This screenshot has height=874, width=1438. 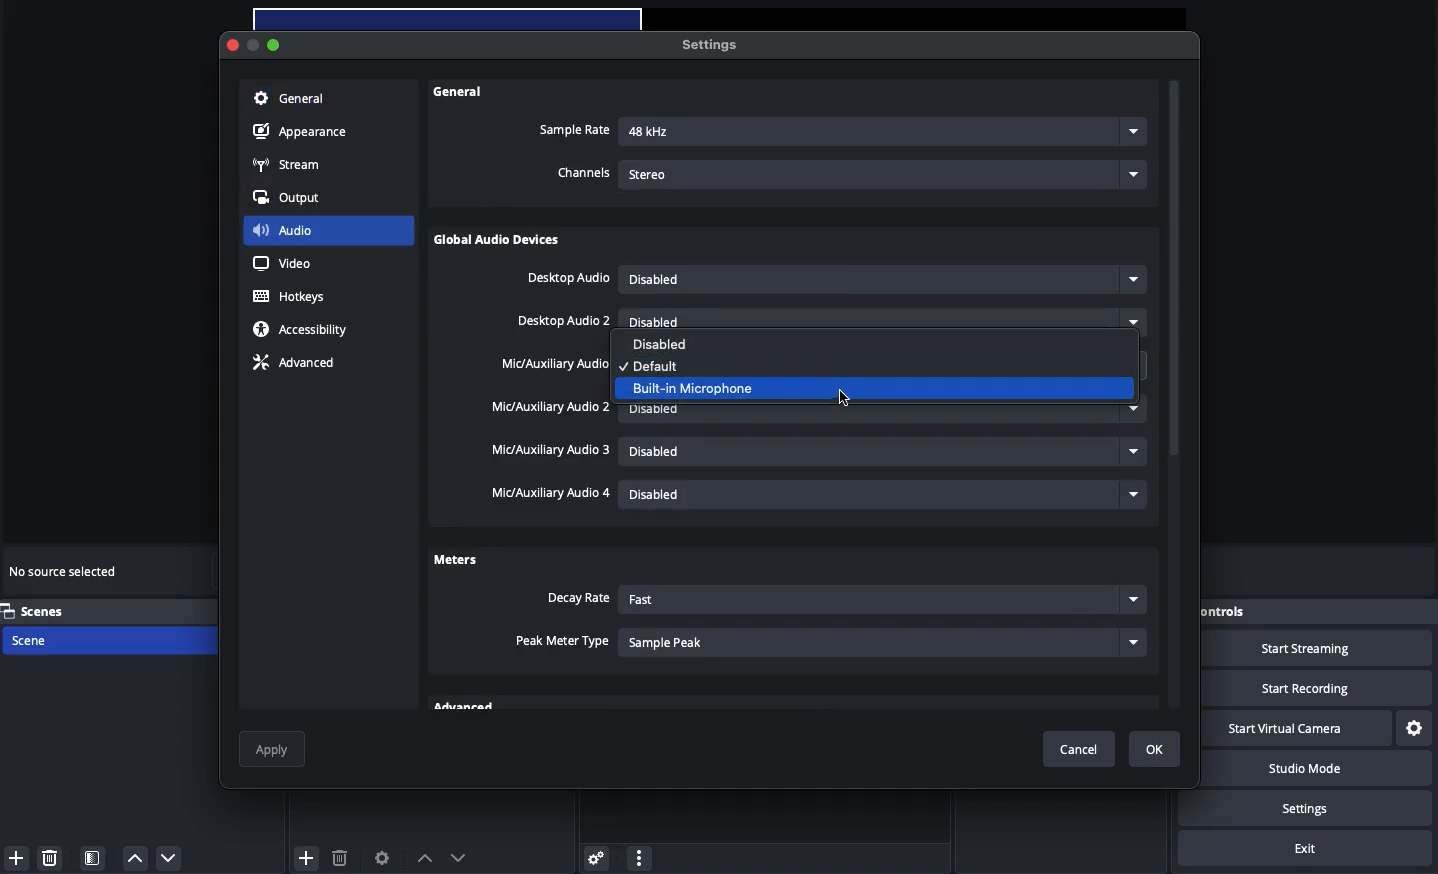 What do you see at coordinates (455, 558) in the screenshot?
I see `Meters` at bounding box center [455, 558].